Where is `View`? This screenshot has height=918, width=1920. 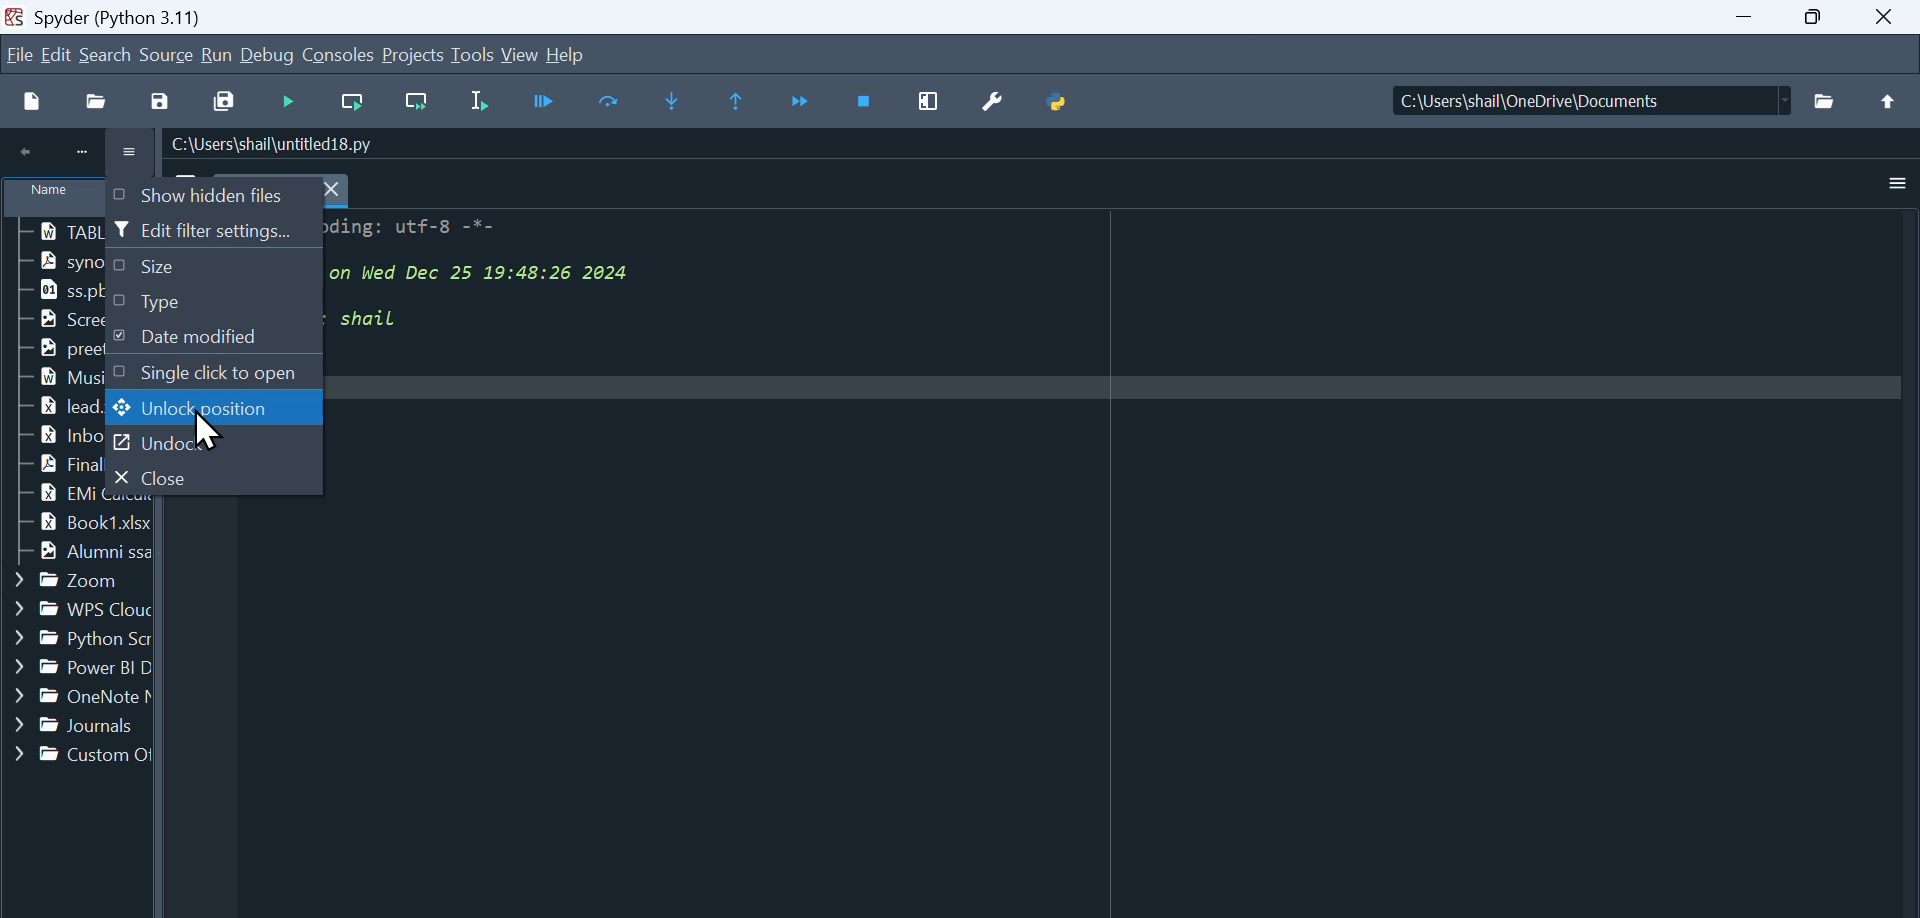
View is located at coordinates (521, 54).